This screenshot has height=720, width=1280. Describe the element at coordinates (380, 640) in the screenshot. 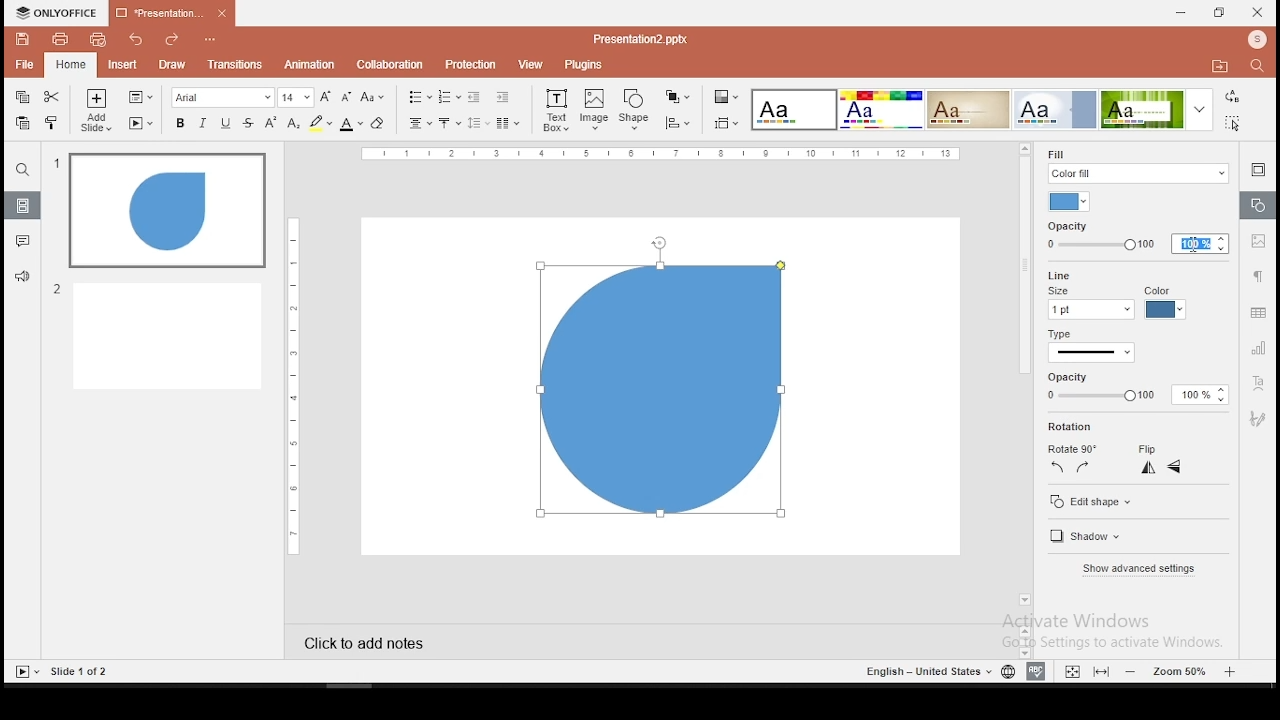

I see `click to add notes` at that location.